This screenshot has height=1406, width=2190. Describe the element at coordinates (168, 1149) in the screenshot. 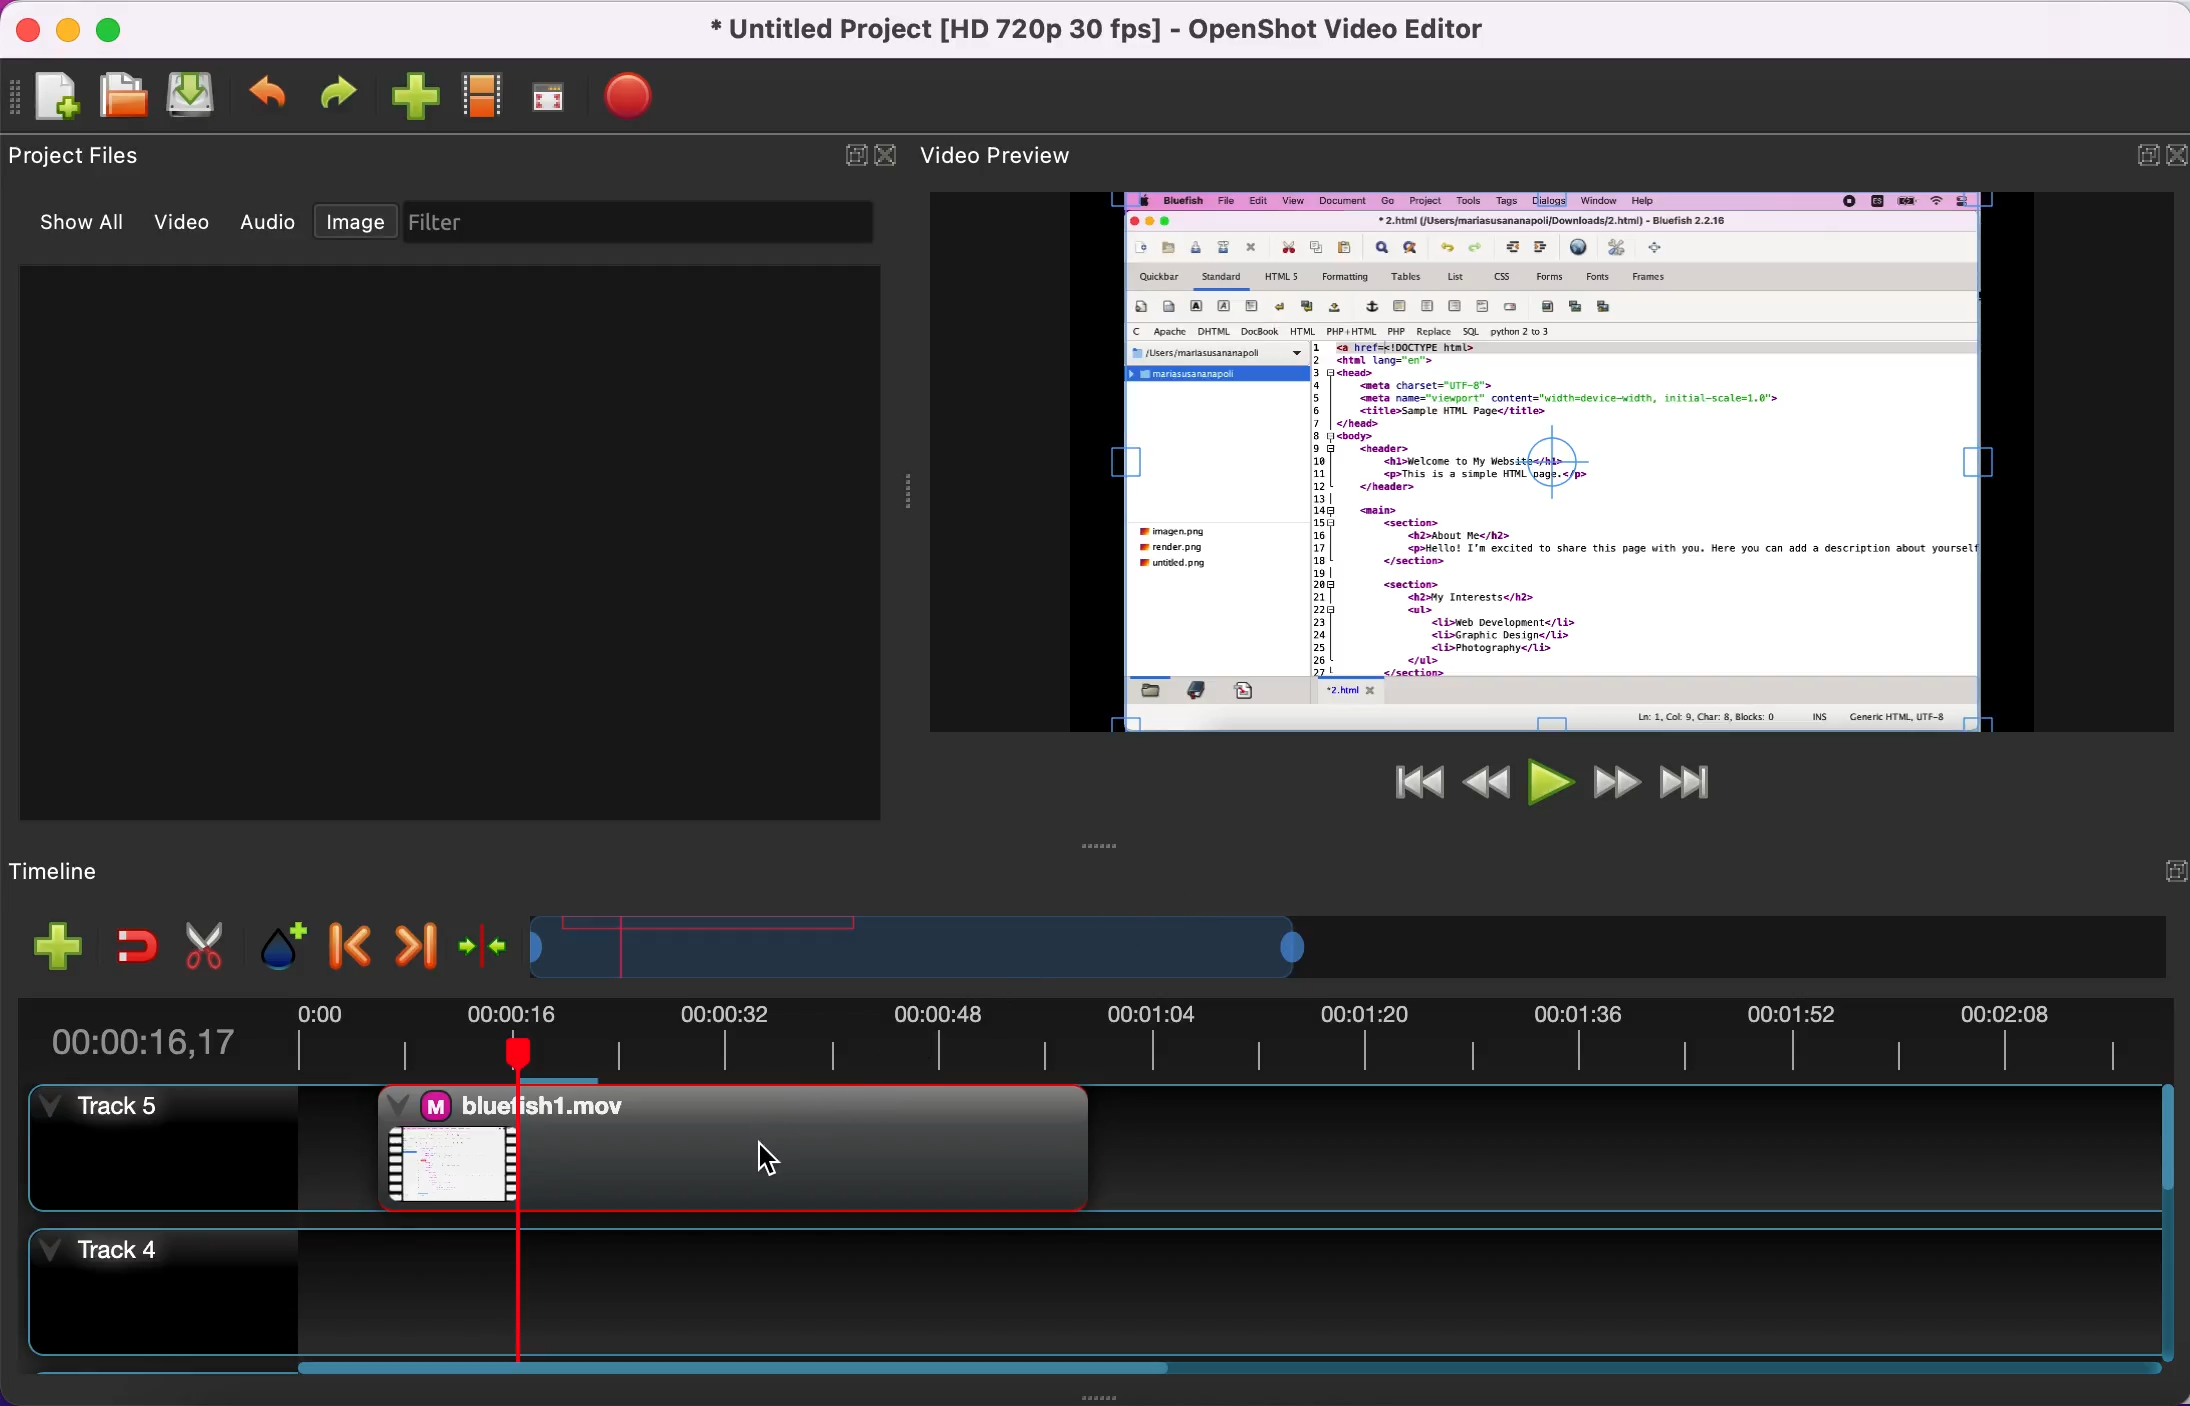

I see `track 5` at that location.